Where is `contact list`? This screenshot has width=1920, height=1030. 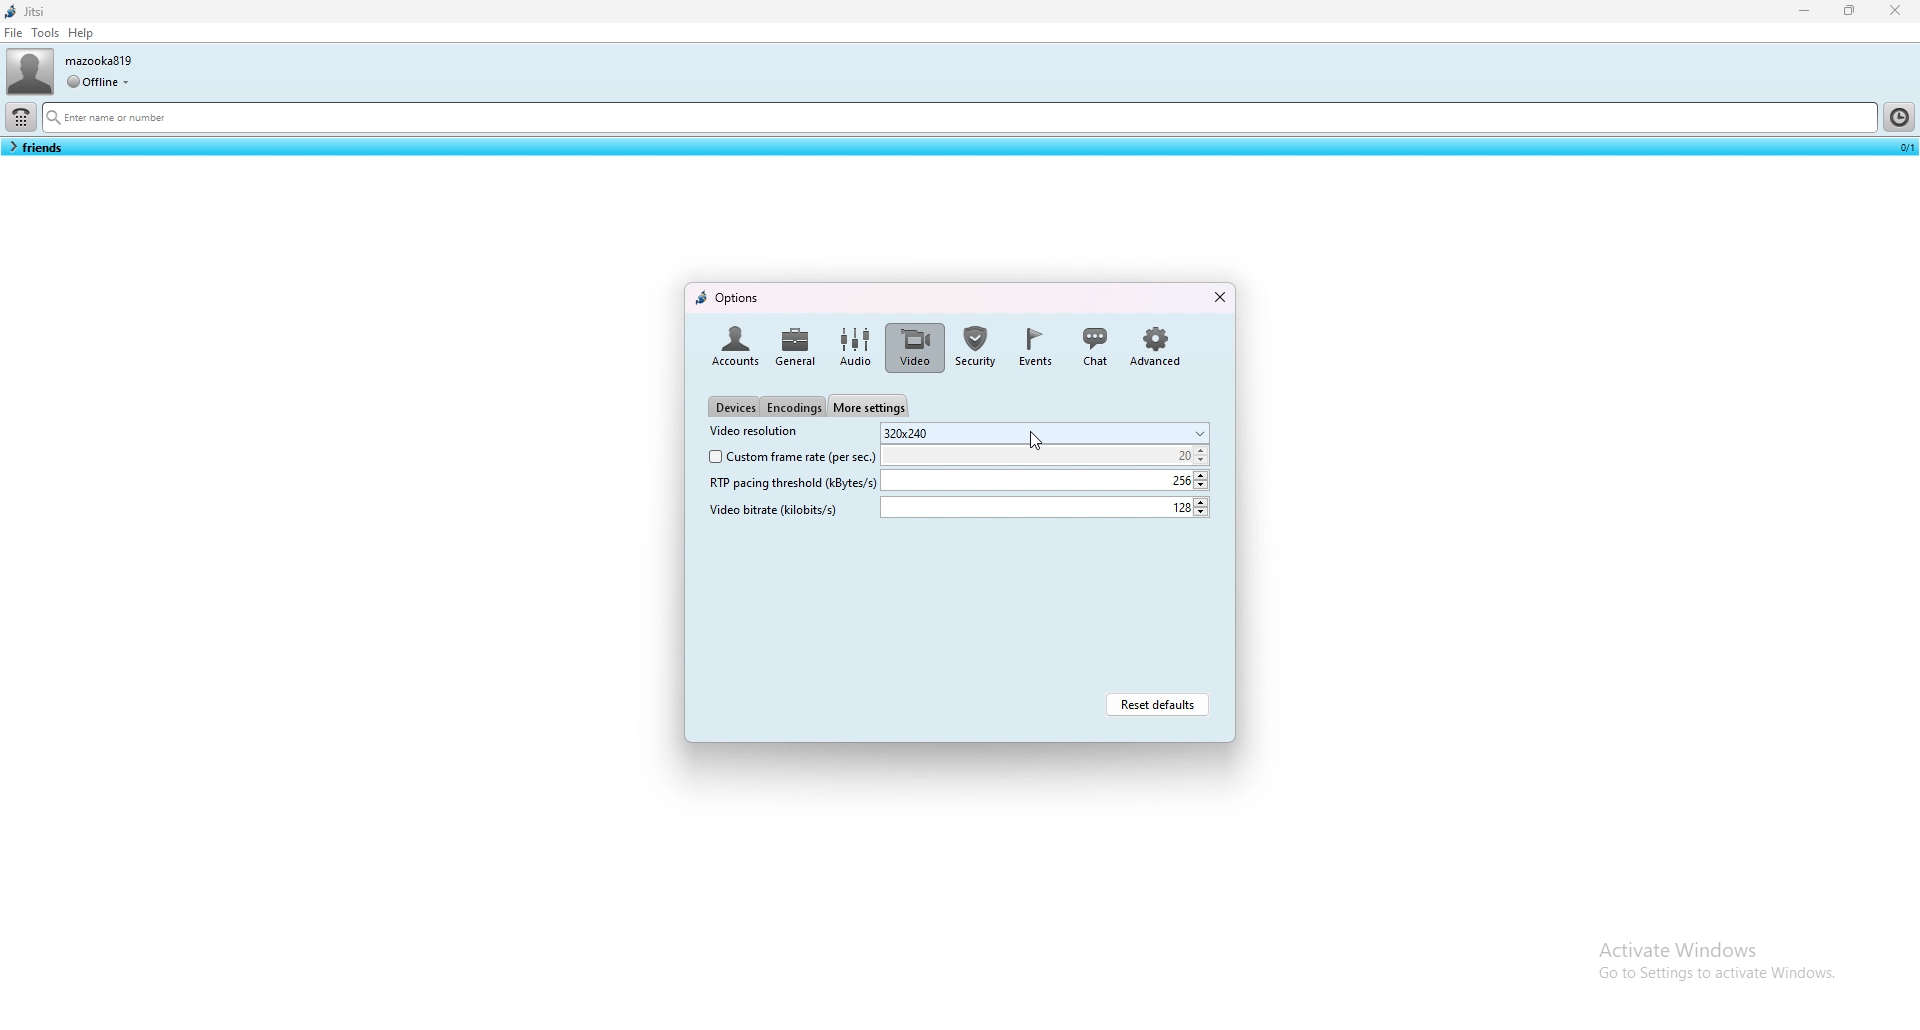 contact list is located at coordinates (35, 147).